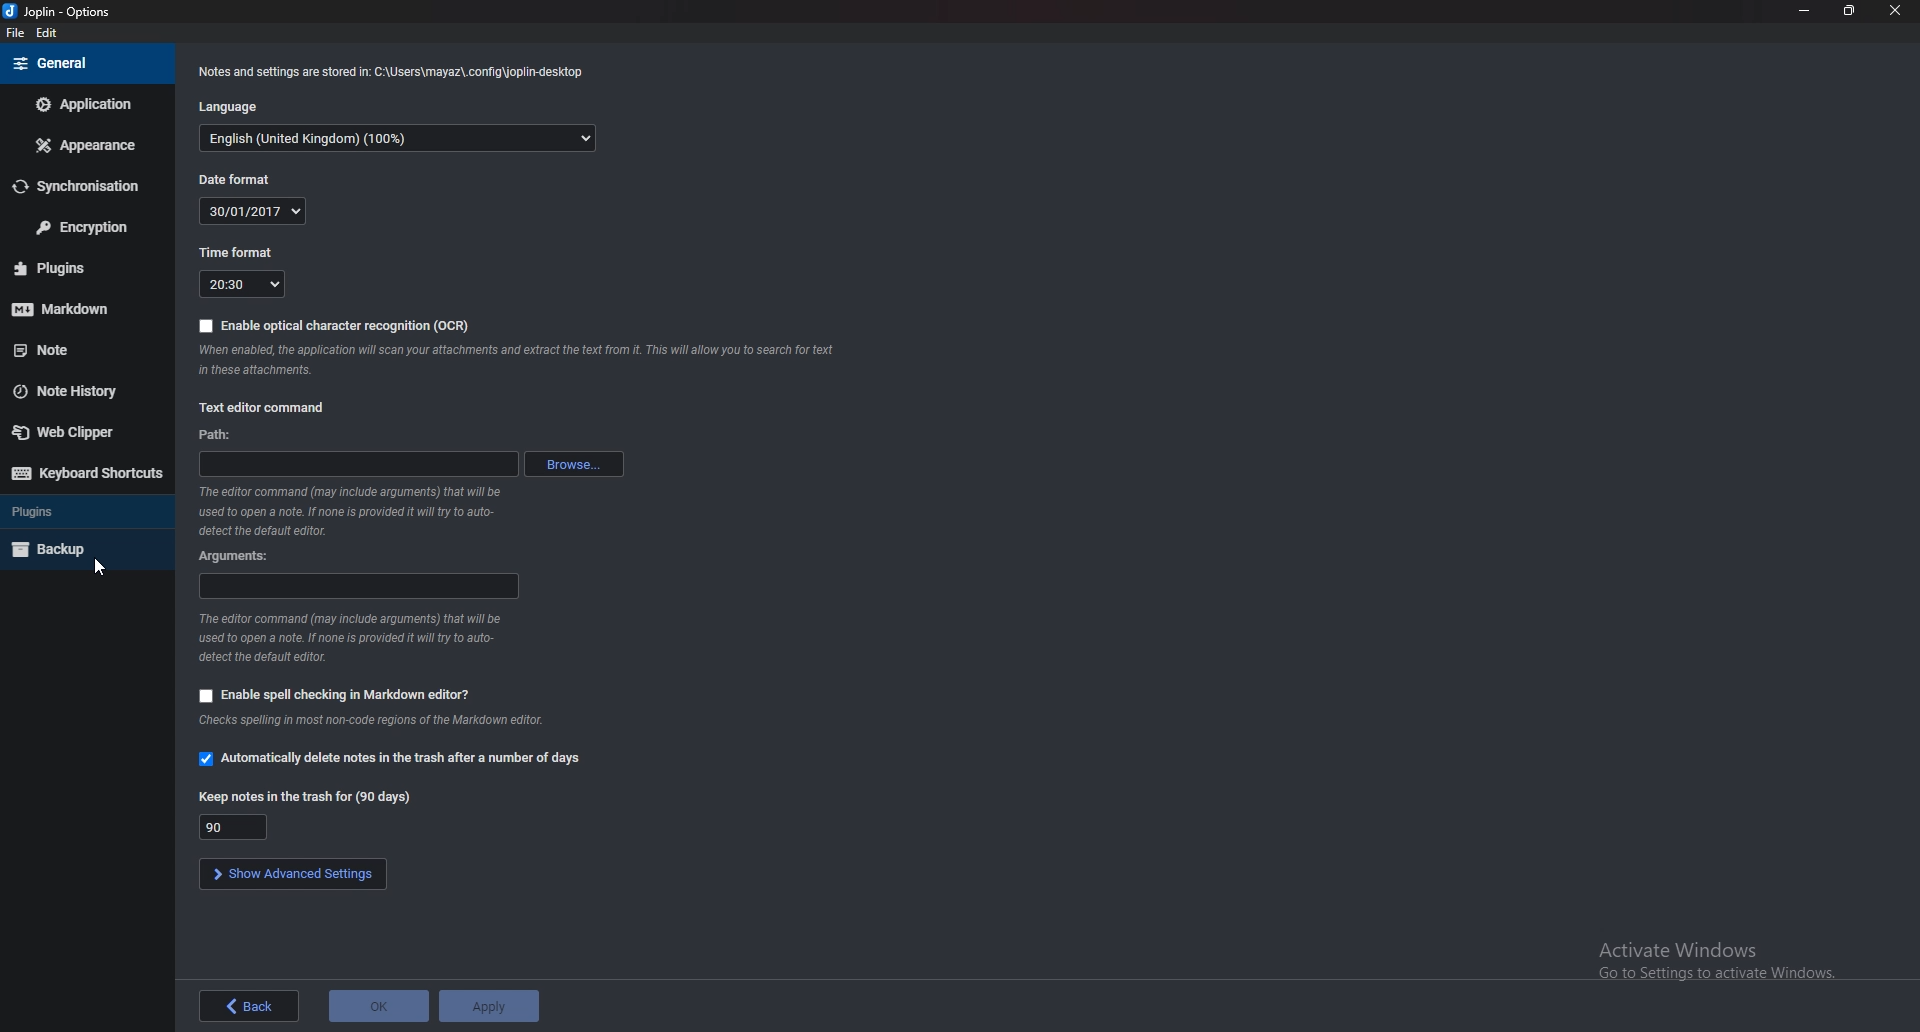 The width and height of the screenshot is (1920, 1032). Describe the element at coordinates (379, 1006) in the screenshot. I see `ok` at that location.